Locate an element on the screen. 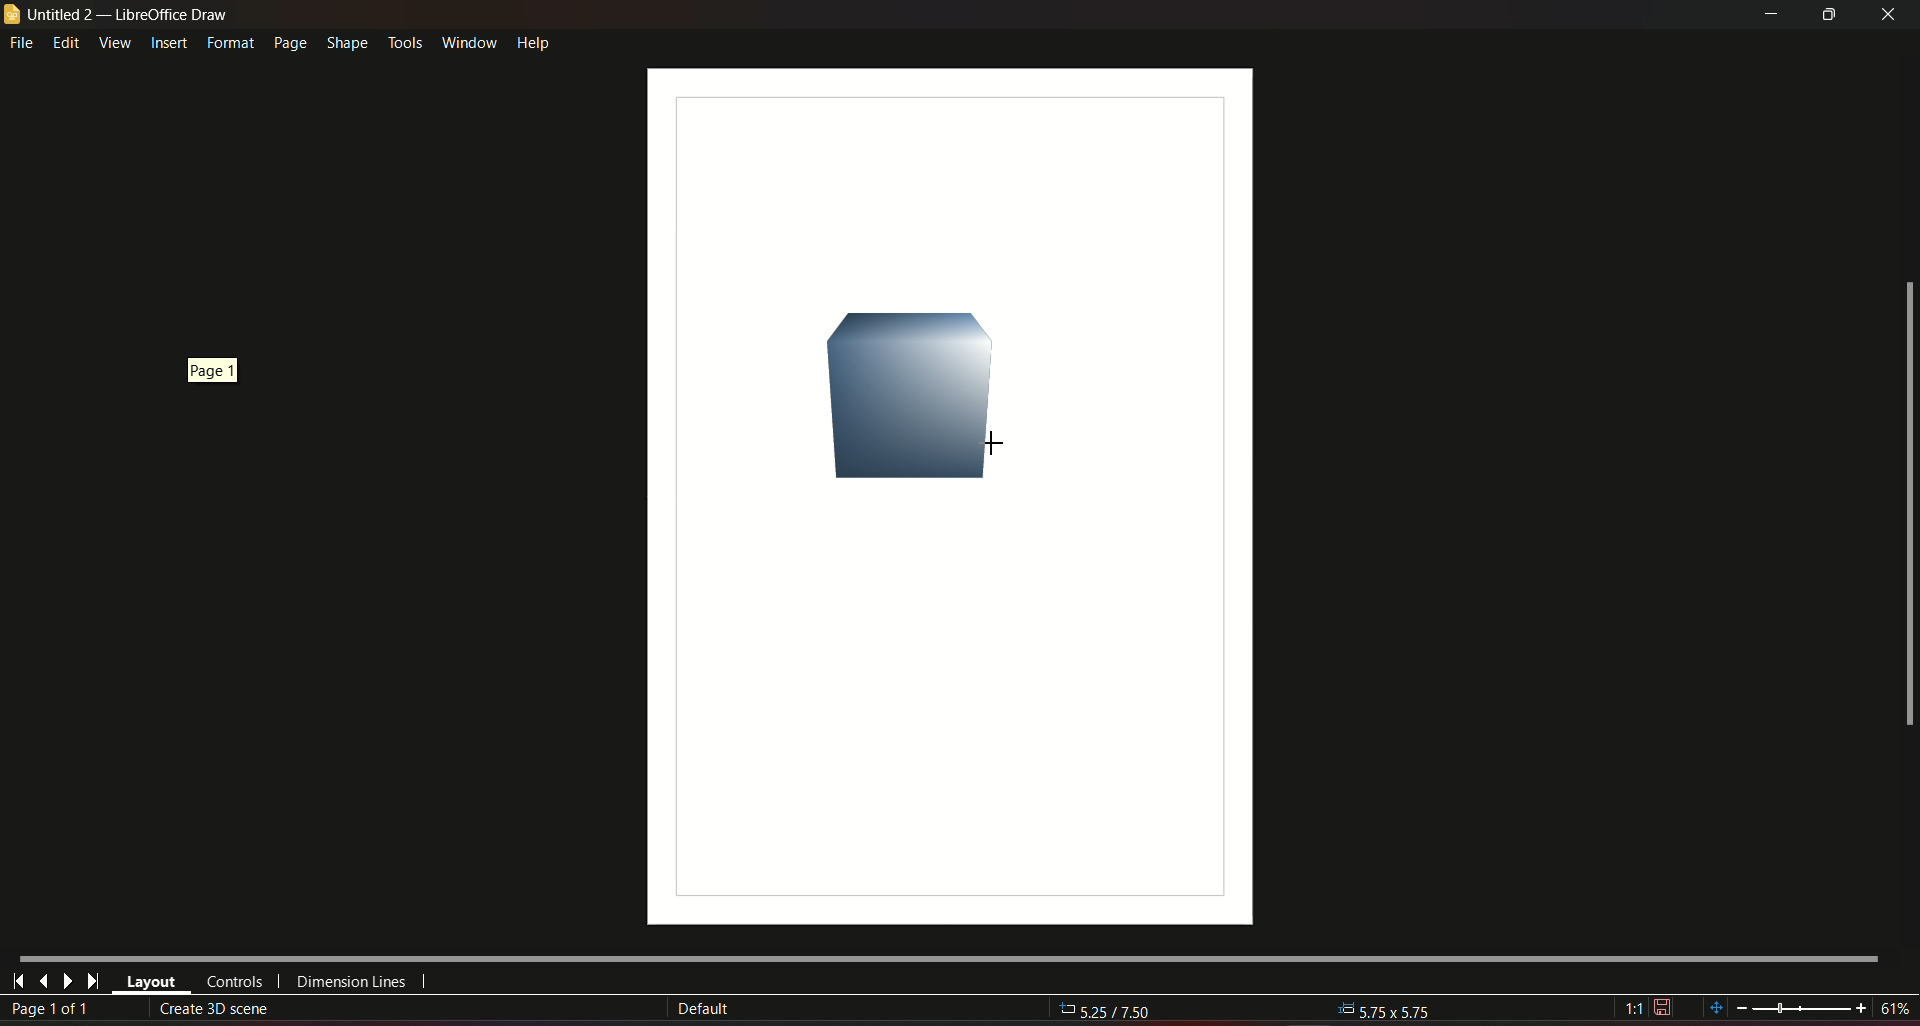  close is located at coordinates (1890, 14).